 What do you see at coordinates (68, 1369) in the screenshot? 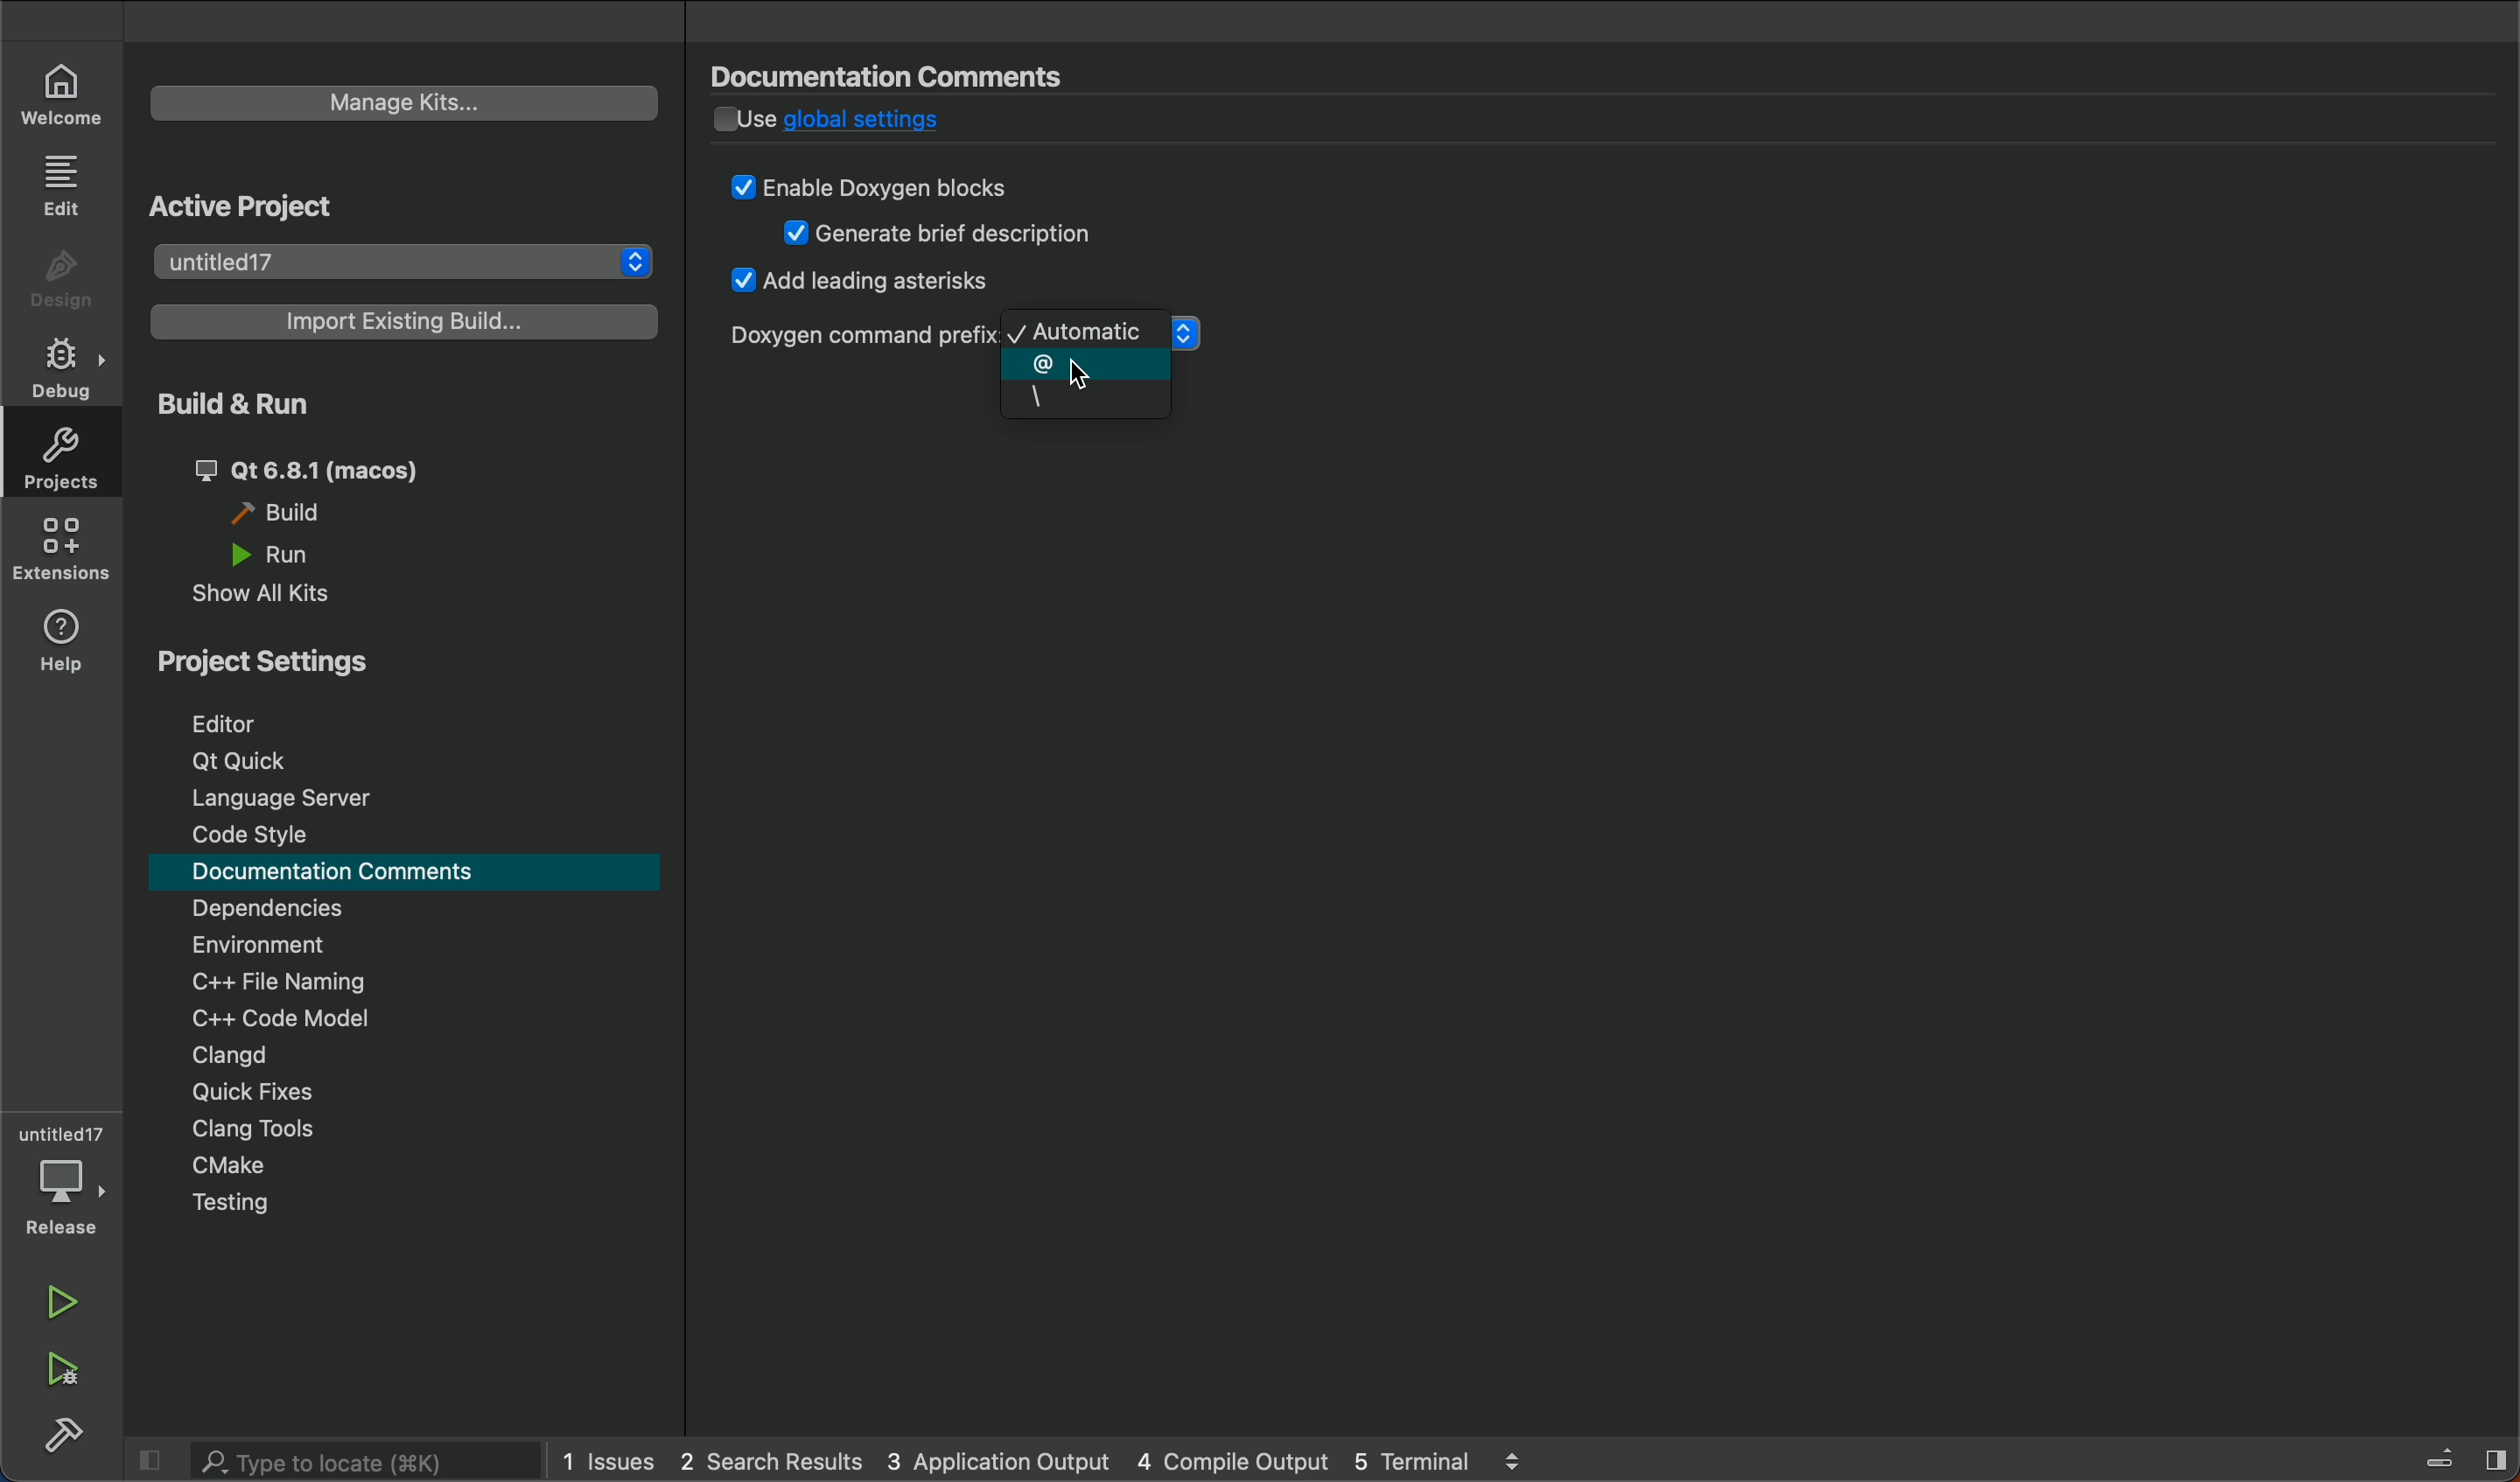
I see `run and build` at bounding box center [68, 1369].